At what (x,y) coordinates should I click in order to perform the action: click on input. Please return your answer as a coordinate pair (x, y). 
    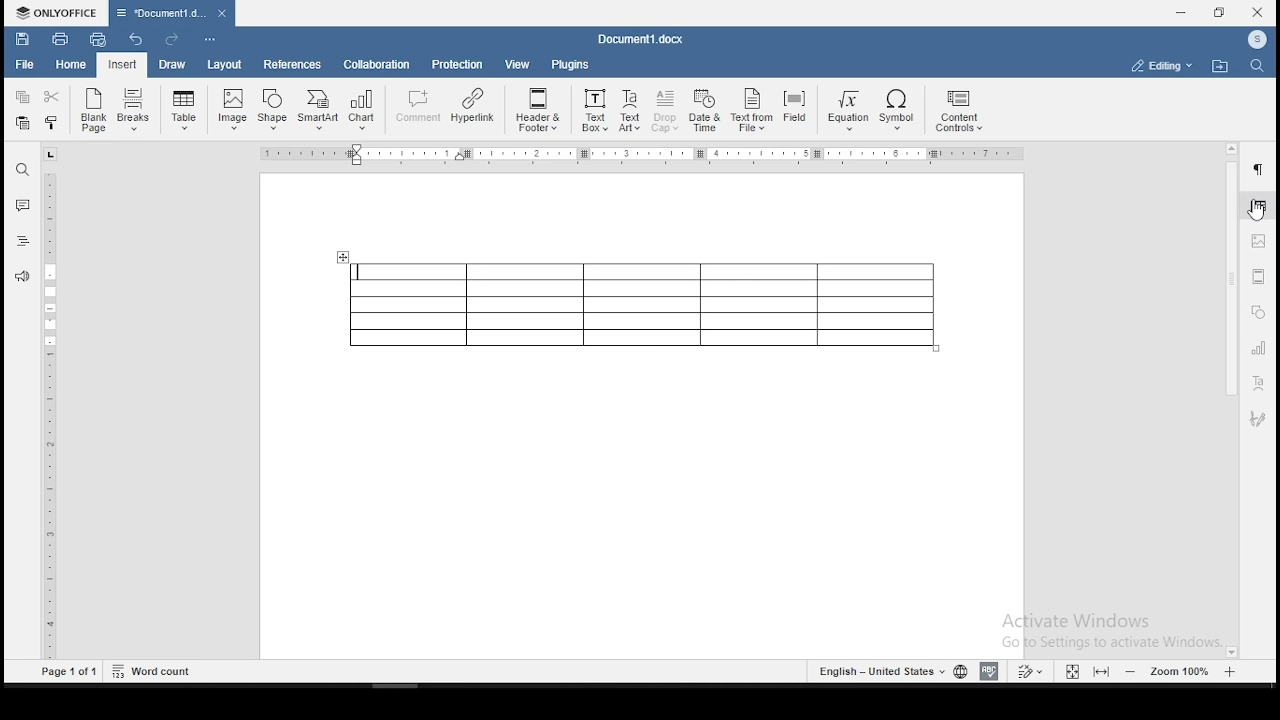
    Looking at the image, I should click on (122, 65).